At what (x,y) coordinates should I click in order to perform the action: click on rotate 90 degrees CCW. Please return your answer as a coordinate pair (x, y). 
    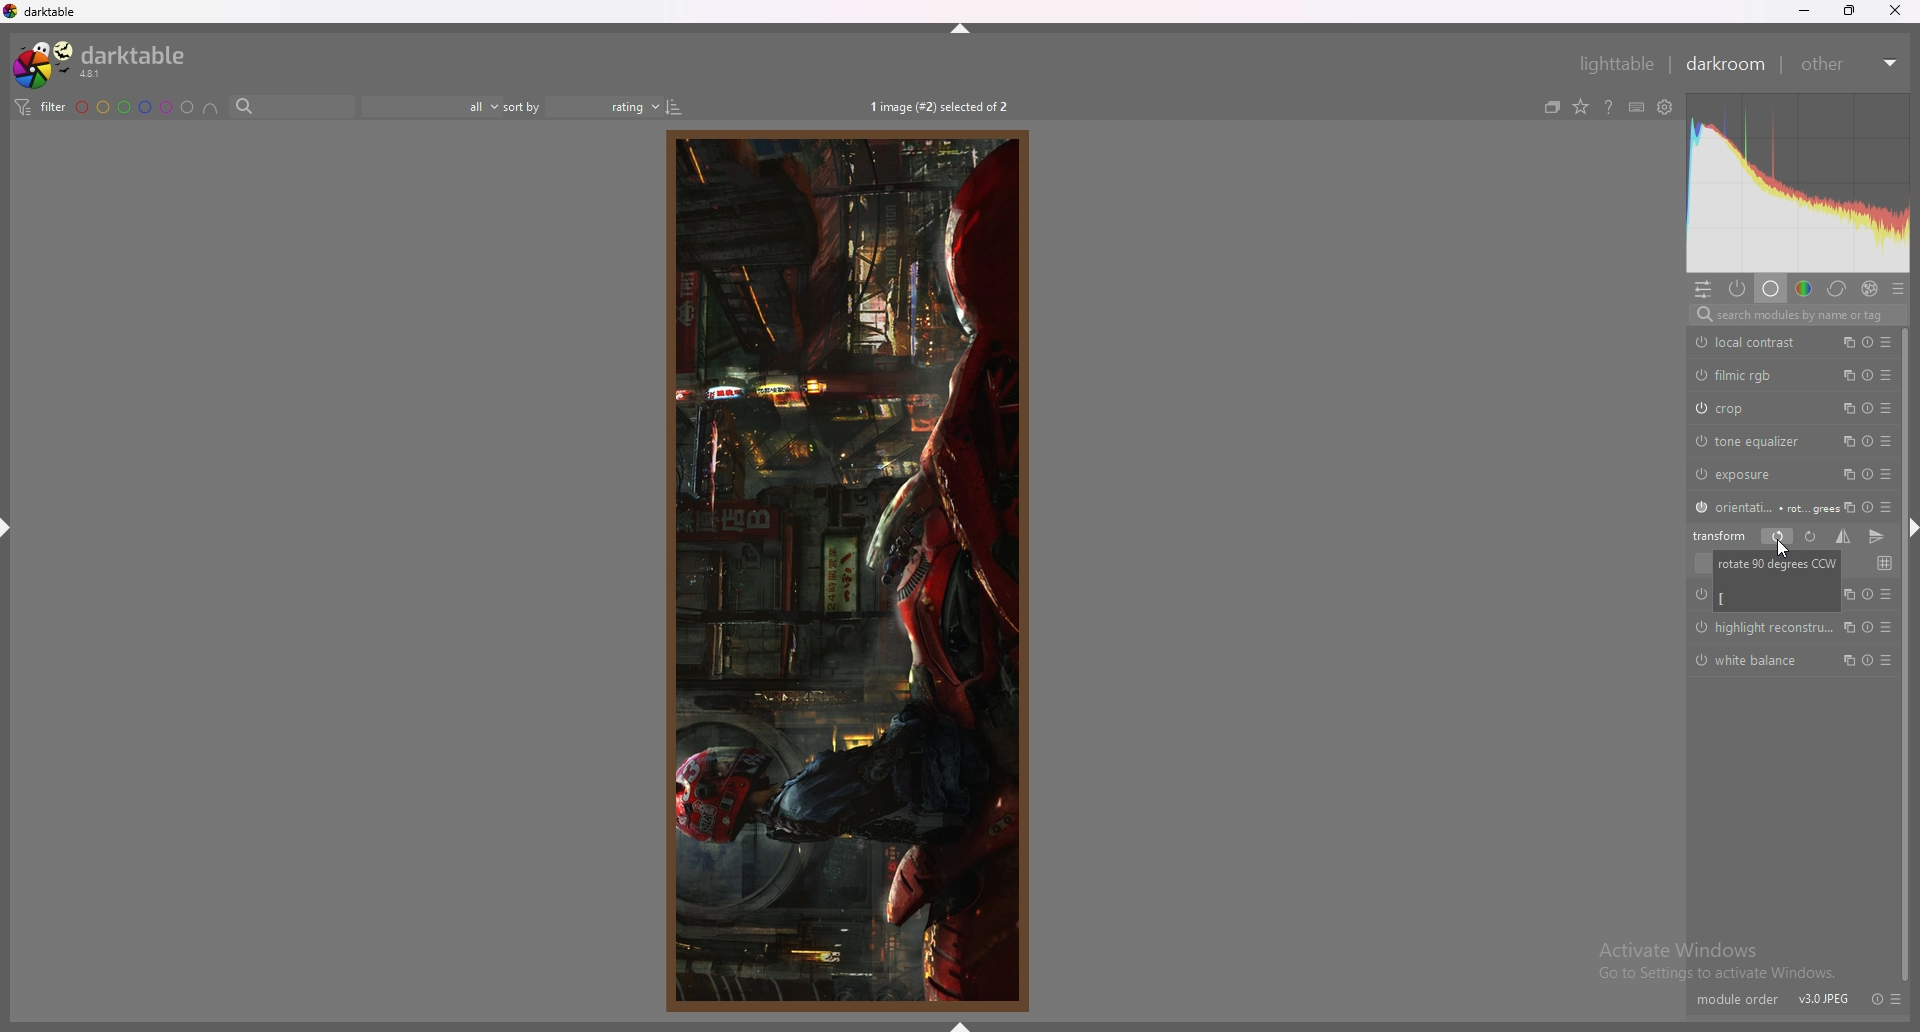
    Looking at the image, I should click on (1778, 581).